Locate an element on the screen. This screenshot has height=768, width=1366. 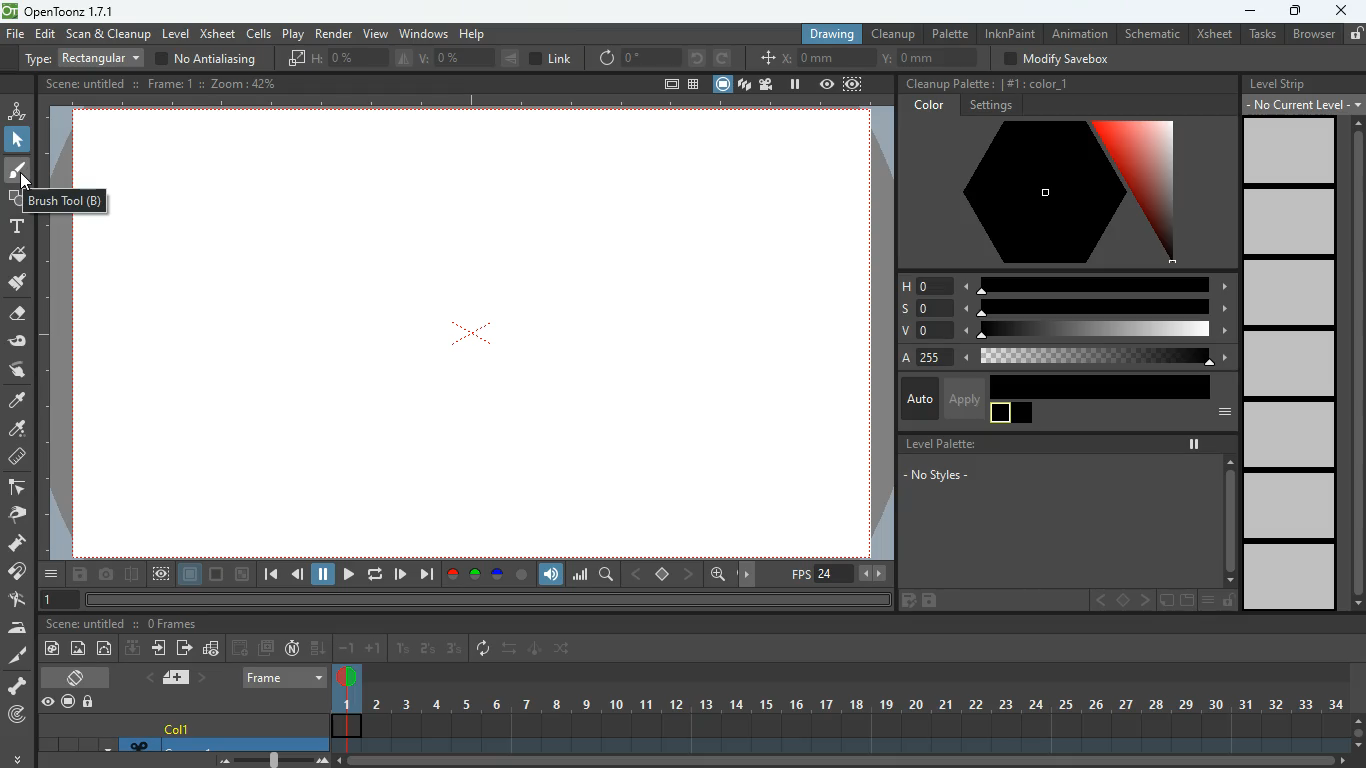
color is located at coordinates (931, 106).